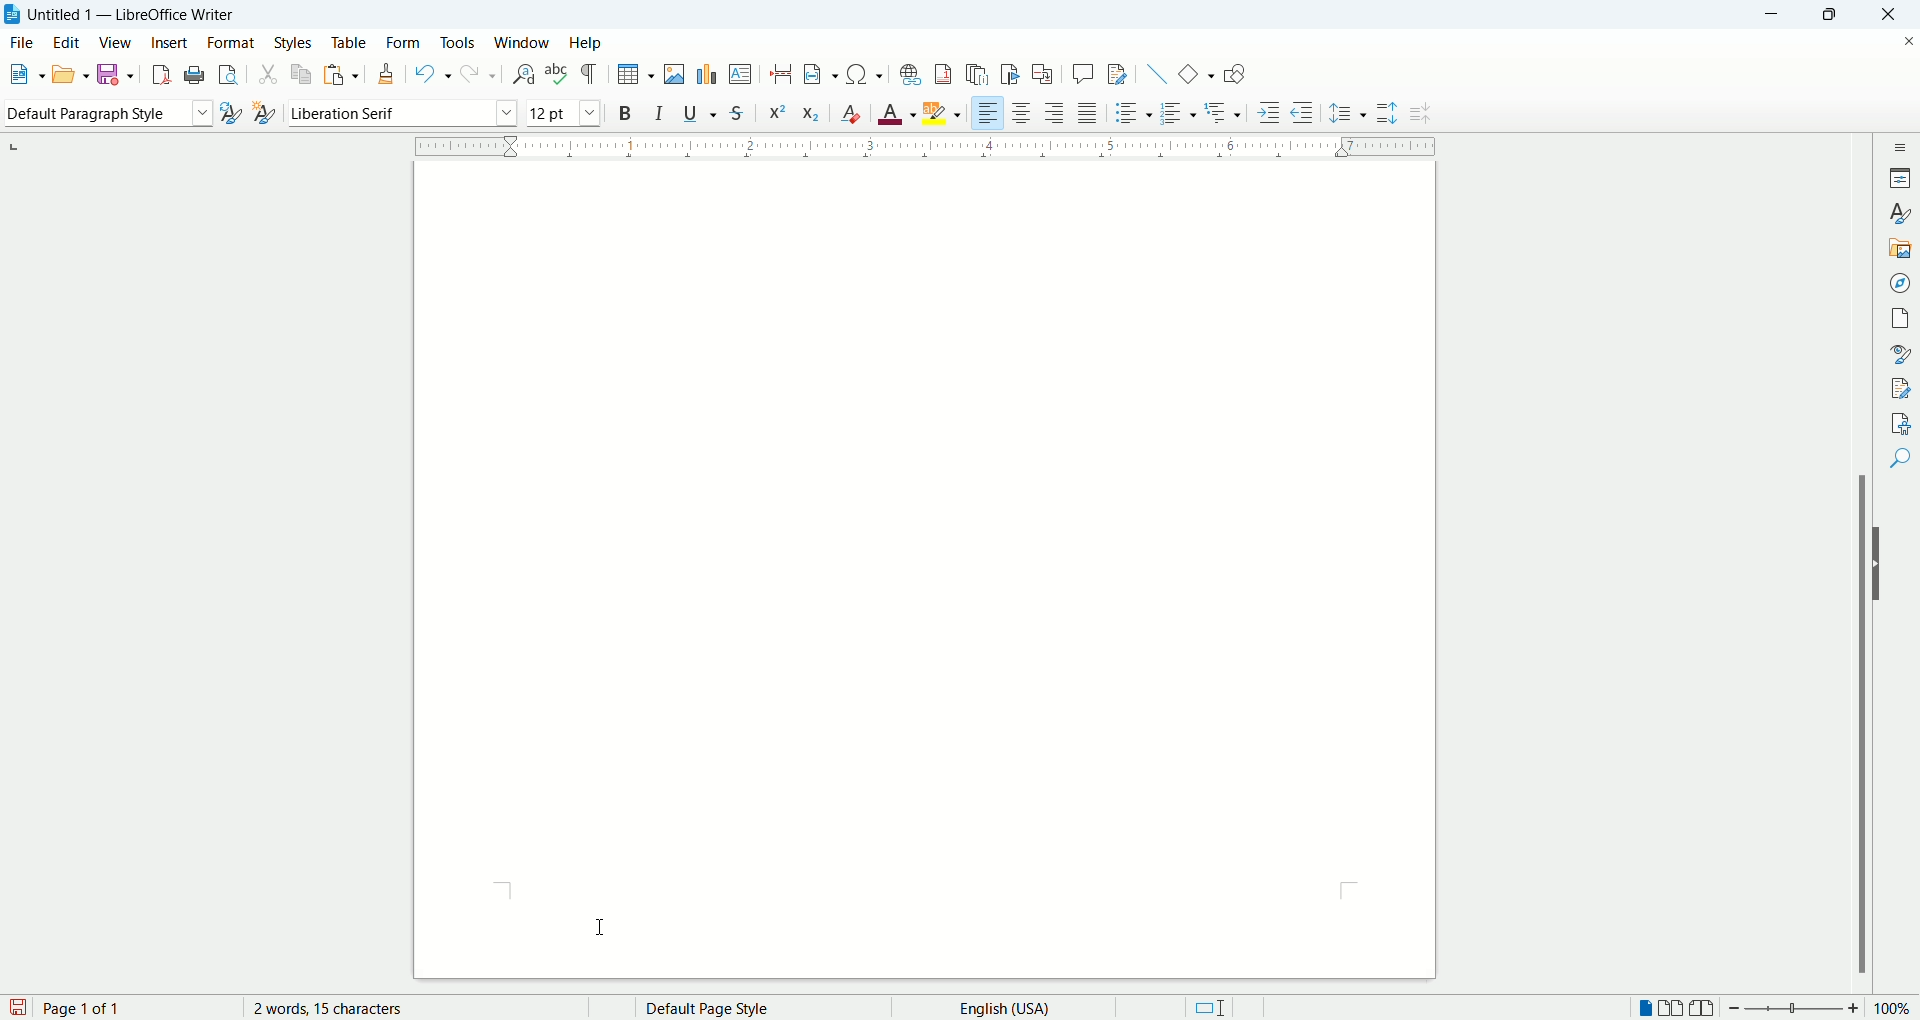  I want to click on strikethrough, so click(737, 115).